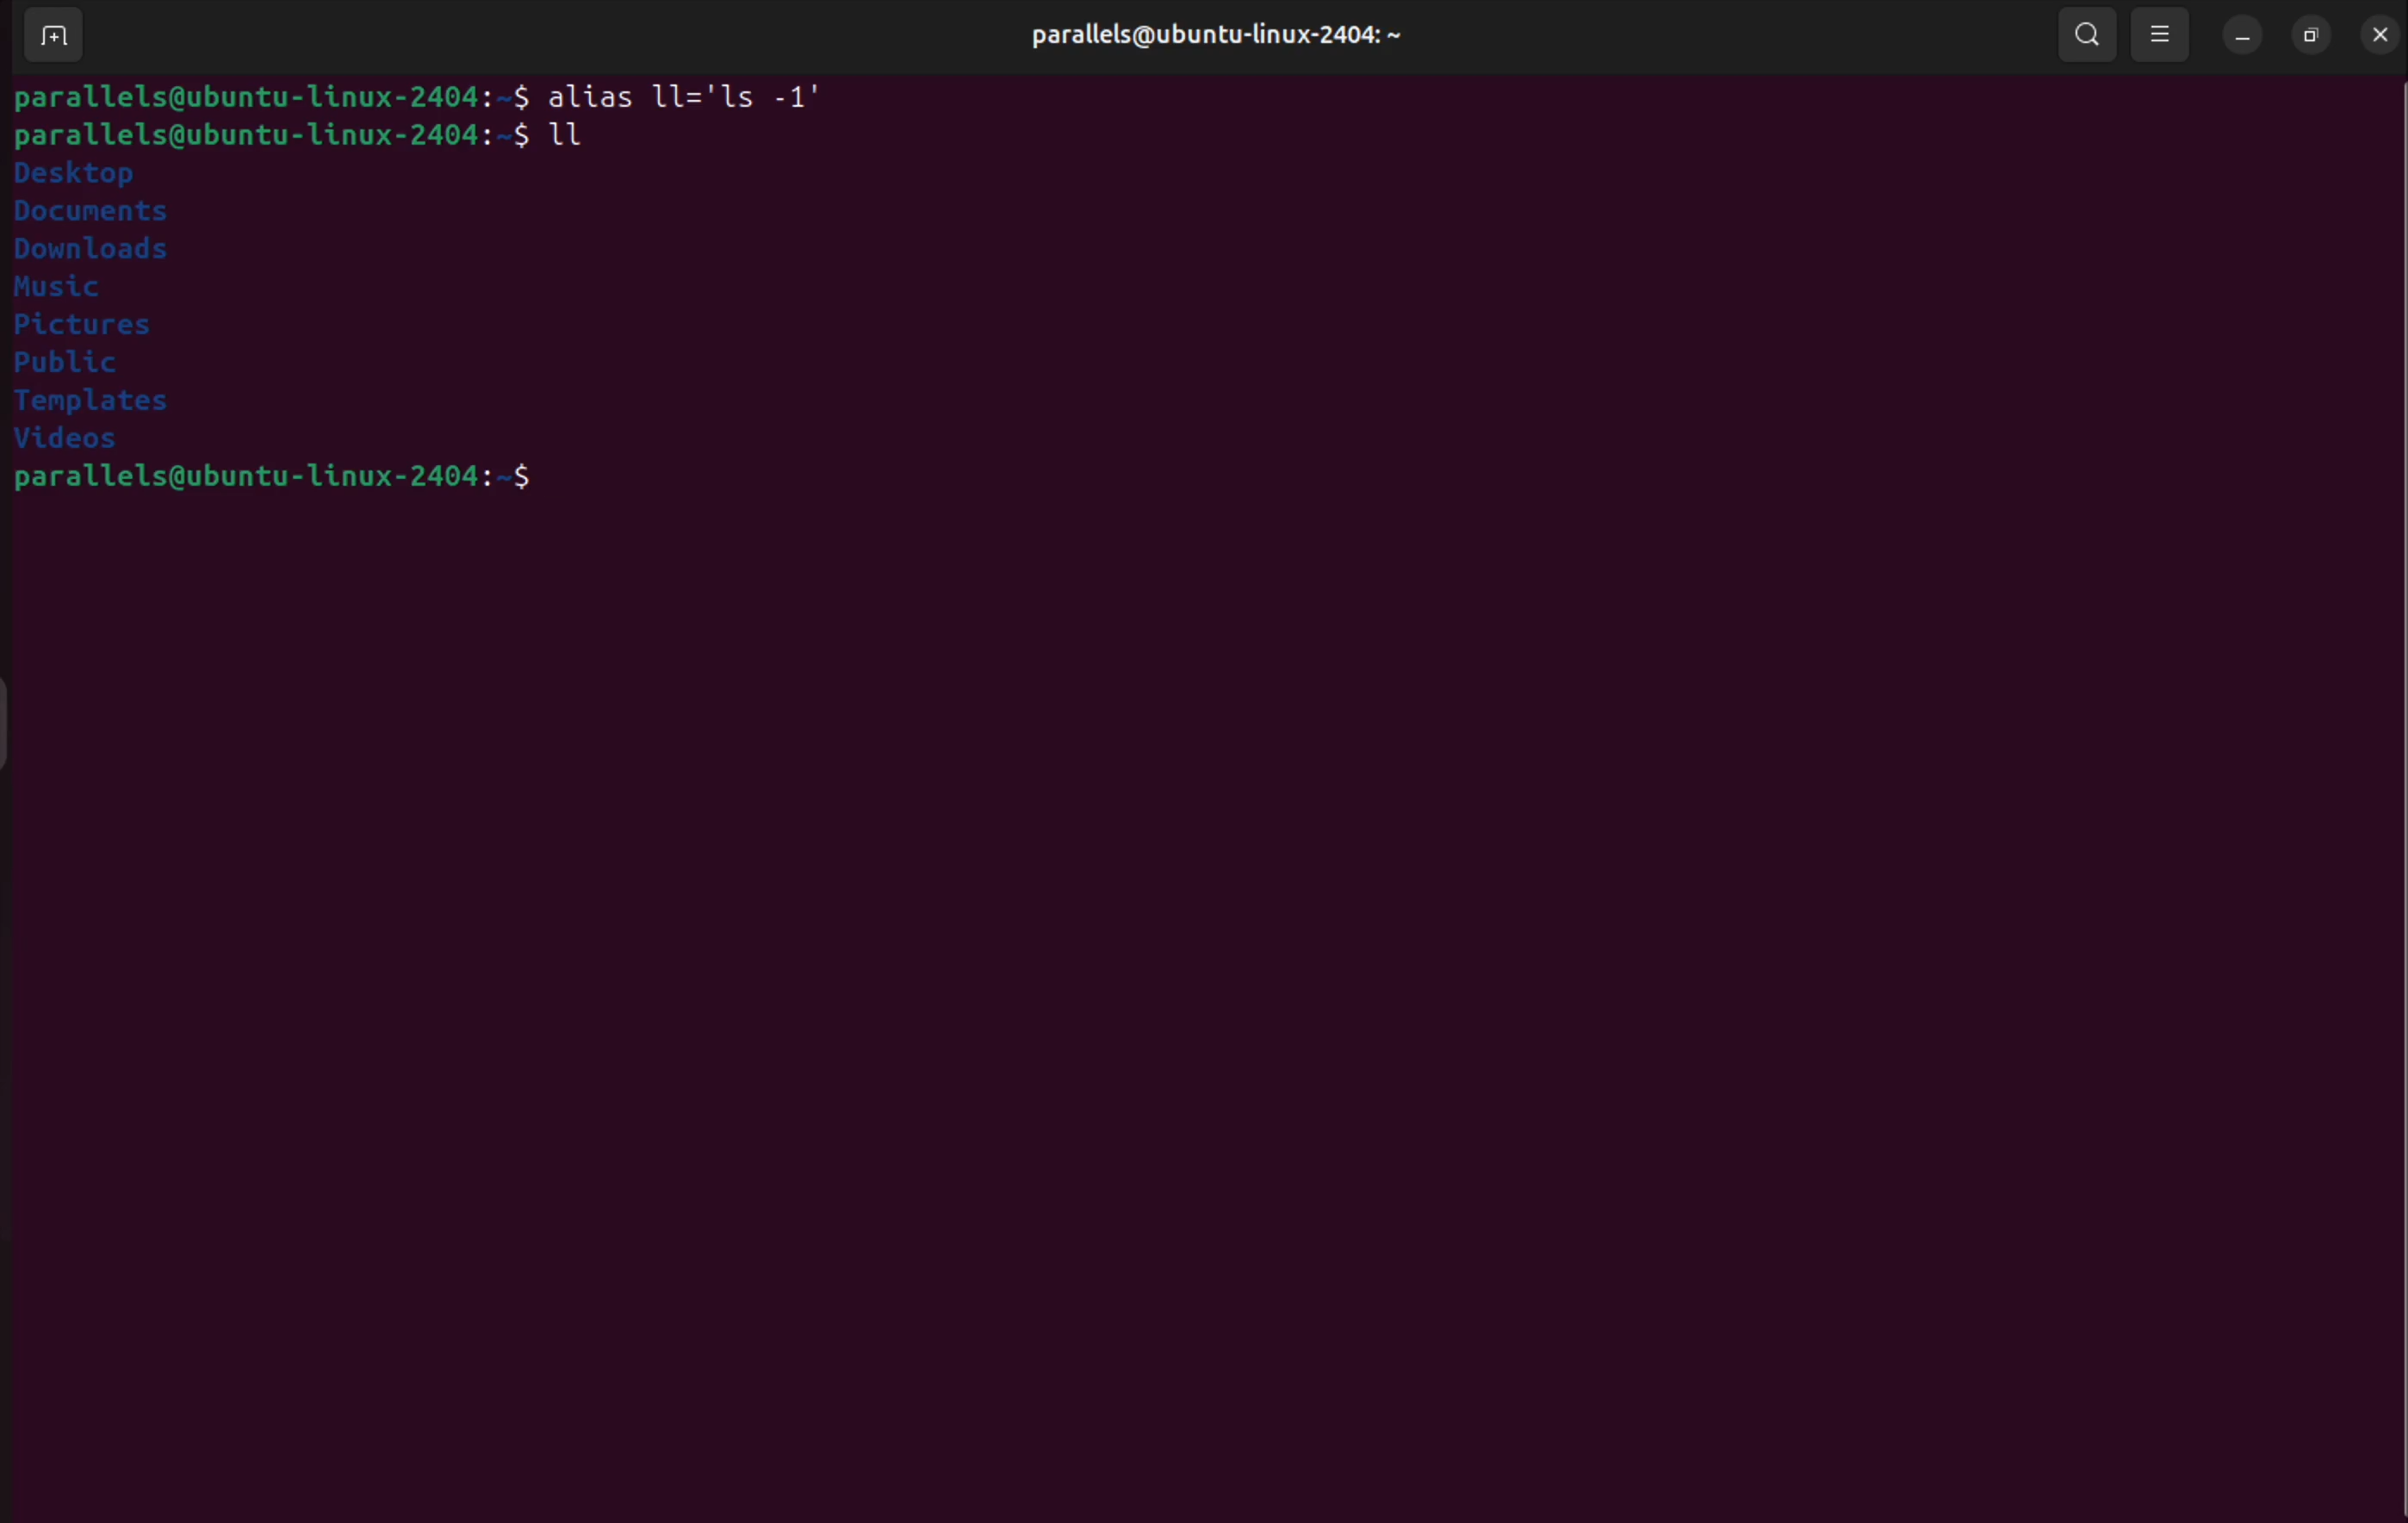  What do you see at coordinates (95, 213) in the screenshot?
I see `documents` at bounding box center [95, 213].